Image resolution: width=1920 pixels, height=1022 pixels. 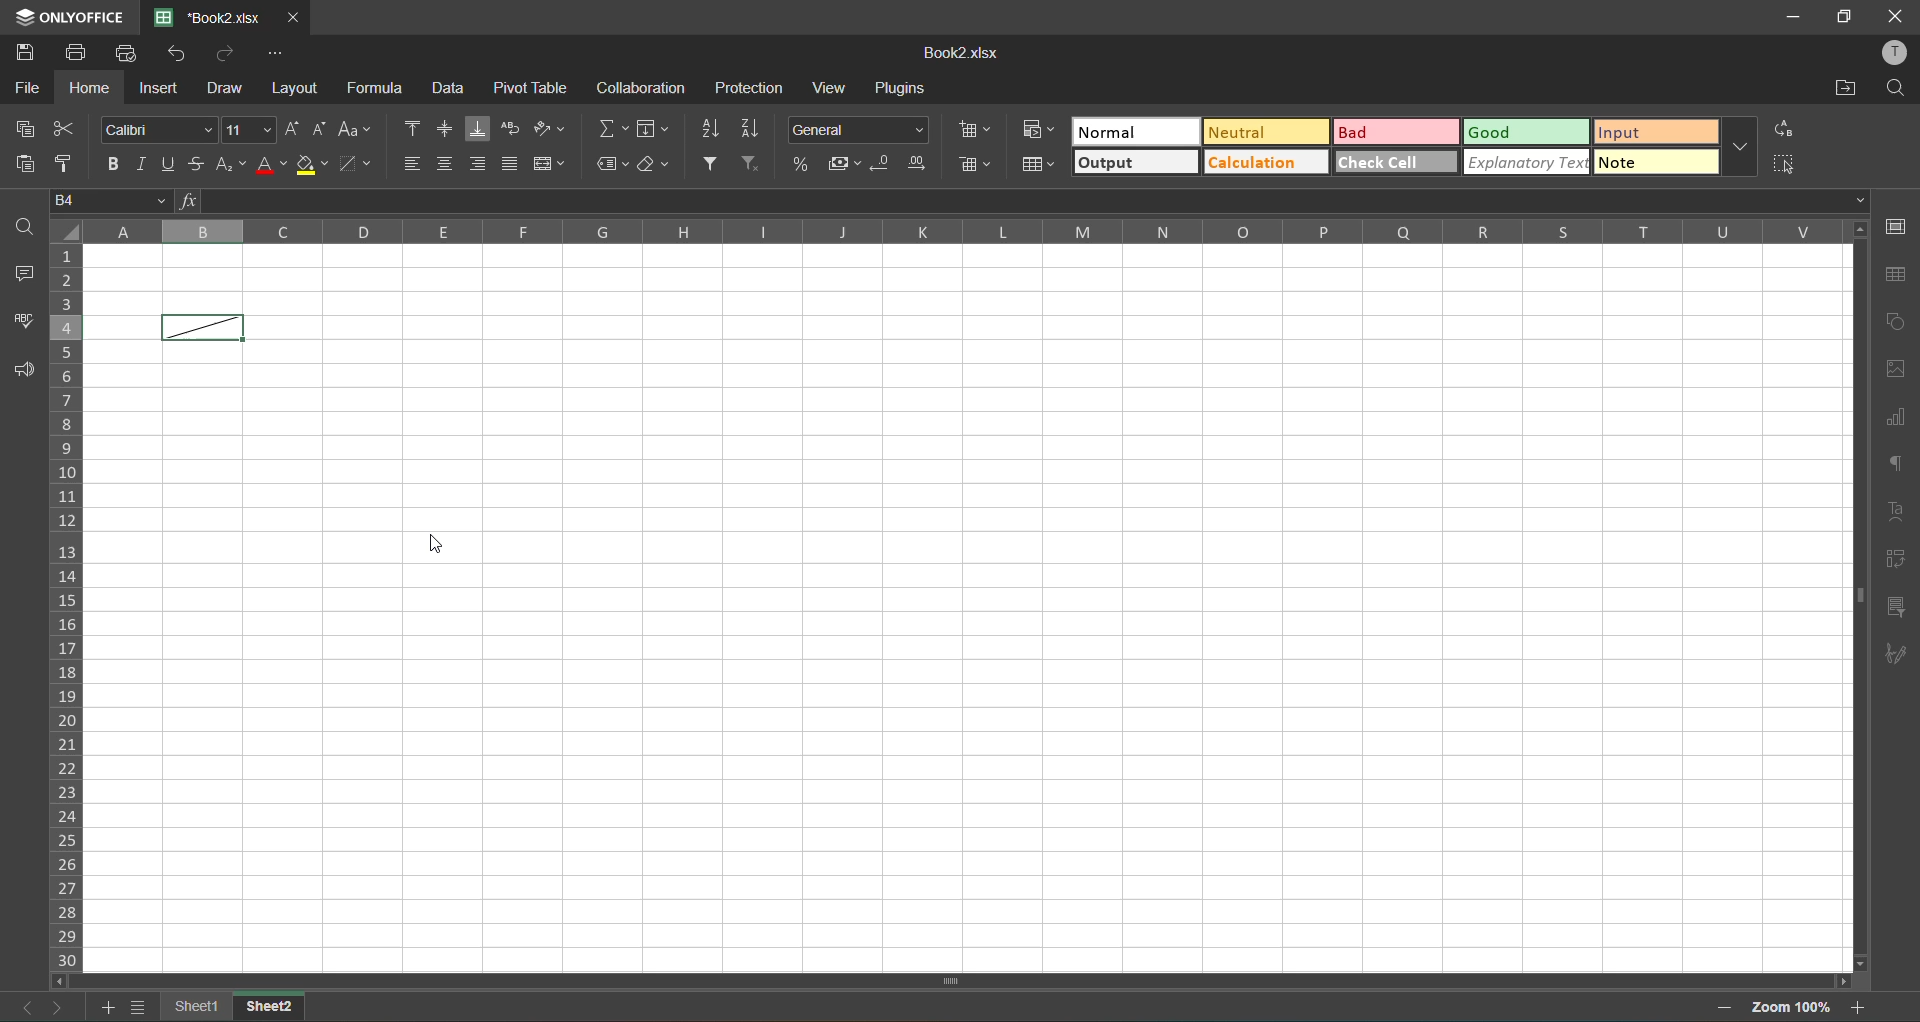 What do you see at coordinates (1862, 596) in the screenshot?
I see `scrollbar` at bounding box center [1862, 596].